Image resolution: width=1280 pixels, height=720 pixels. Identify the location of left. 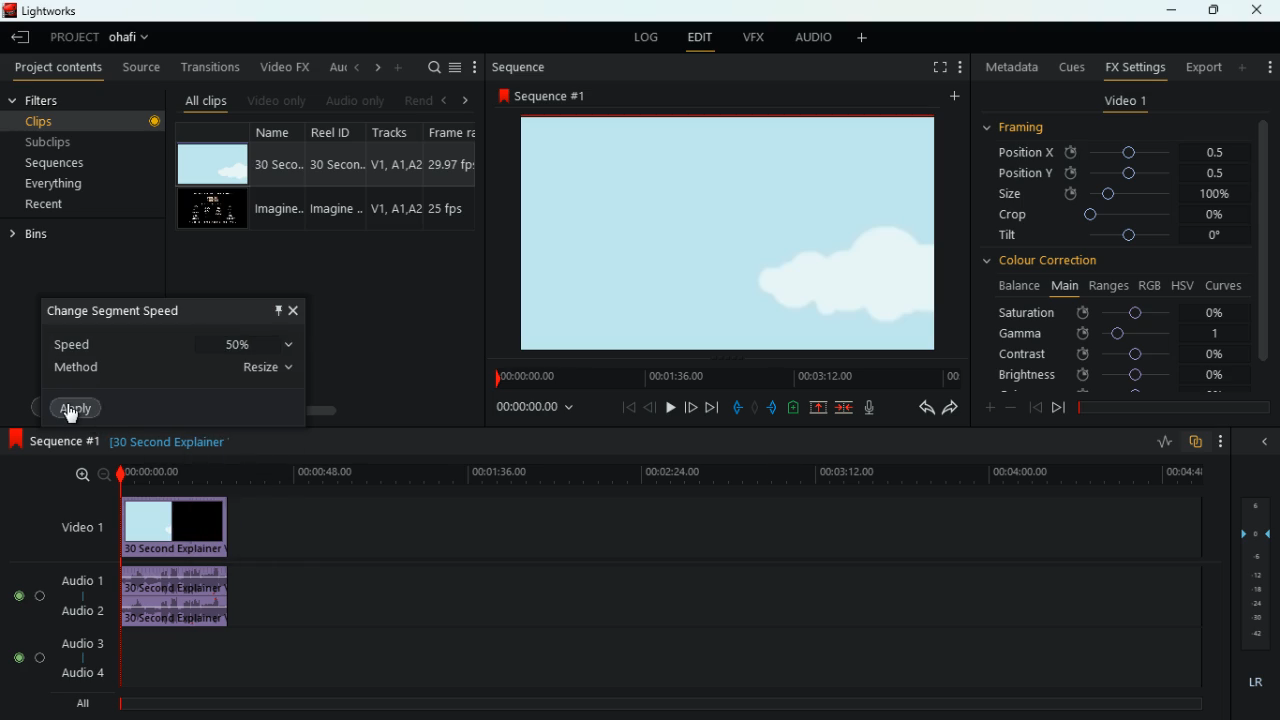
(442, 98).